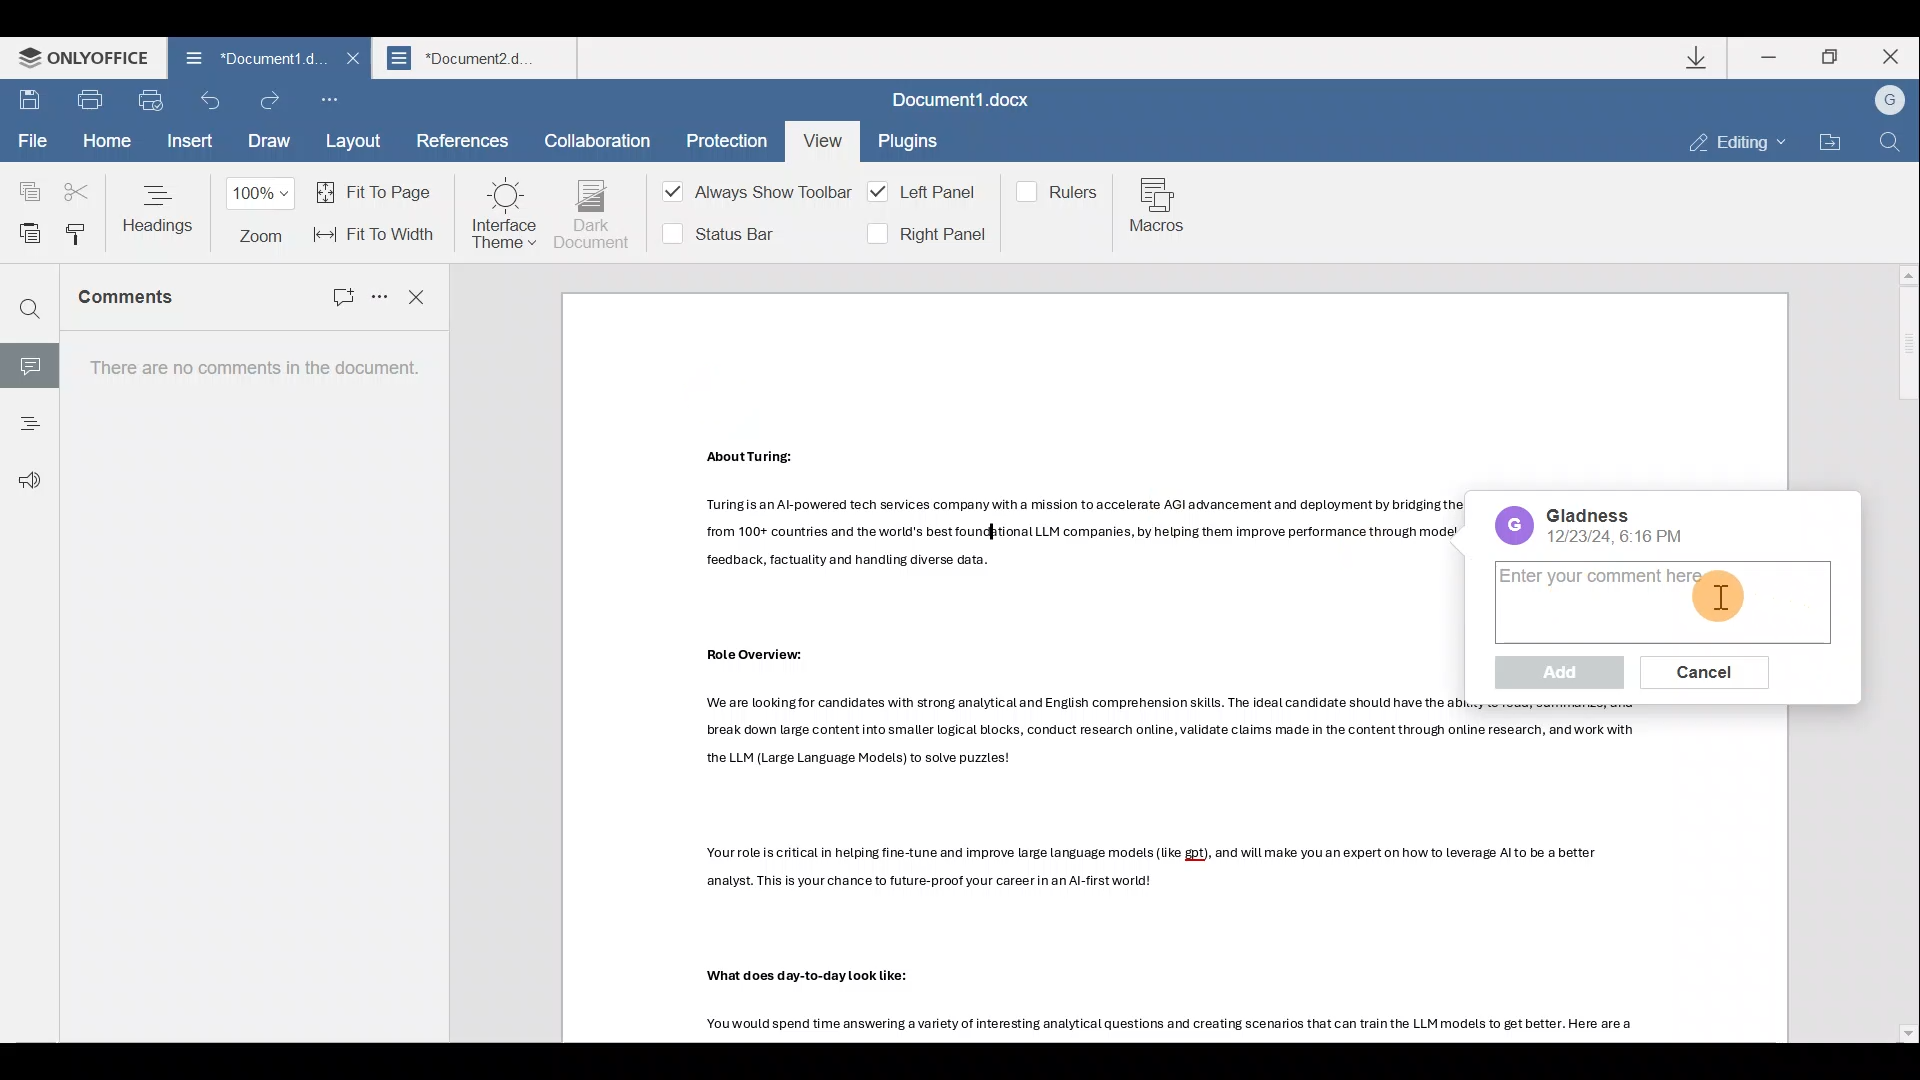 The height and width of the screenshot is (1080, 1920). What do you see at coordinates (266, 143) in the screenshot?
I see `Draw` at bounding box center [266, 143].